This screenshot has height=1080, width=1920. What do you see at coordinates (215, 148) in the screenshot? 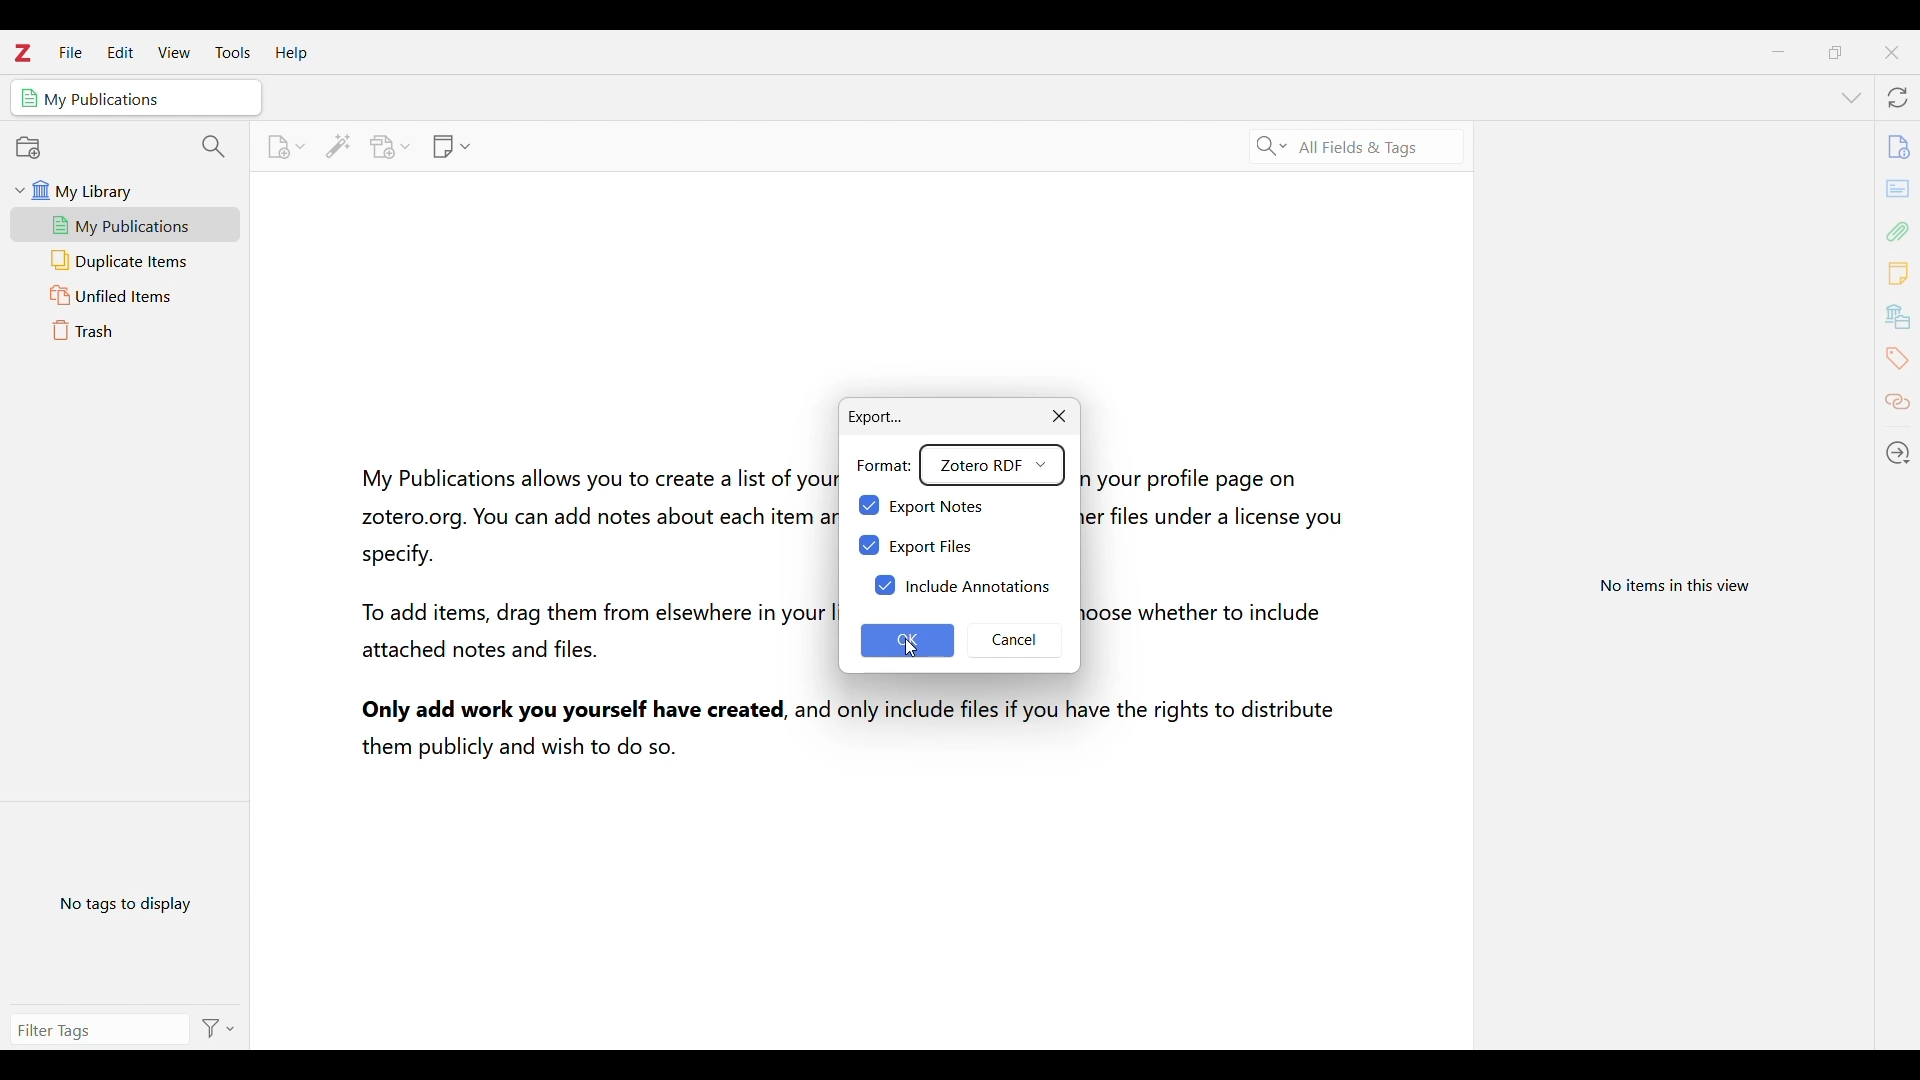
I see `Filter collections` at bounding box center [215, 148].